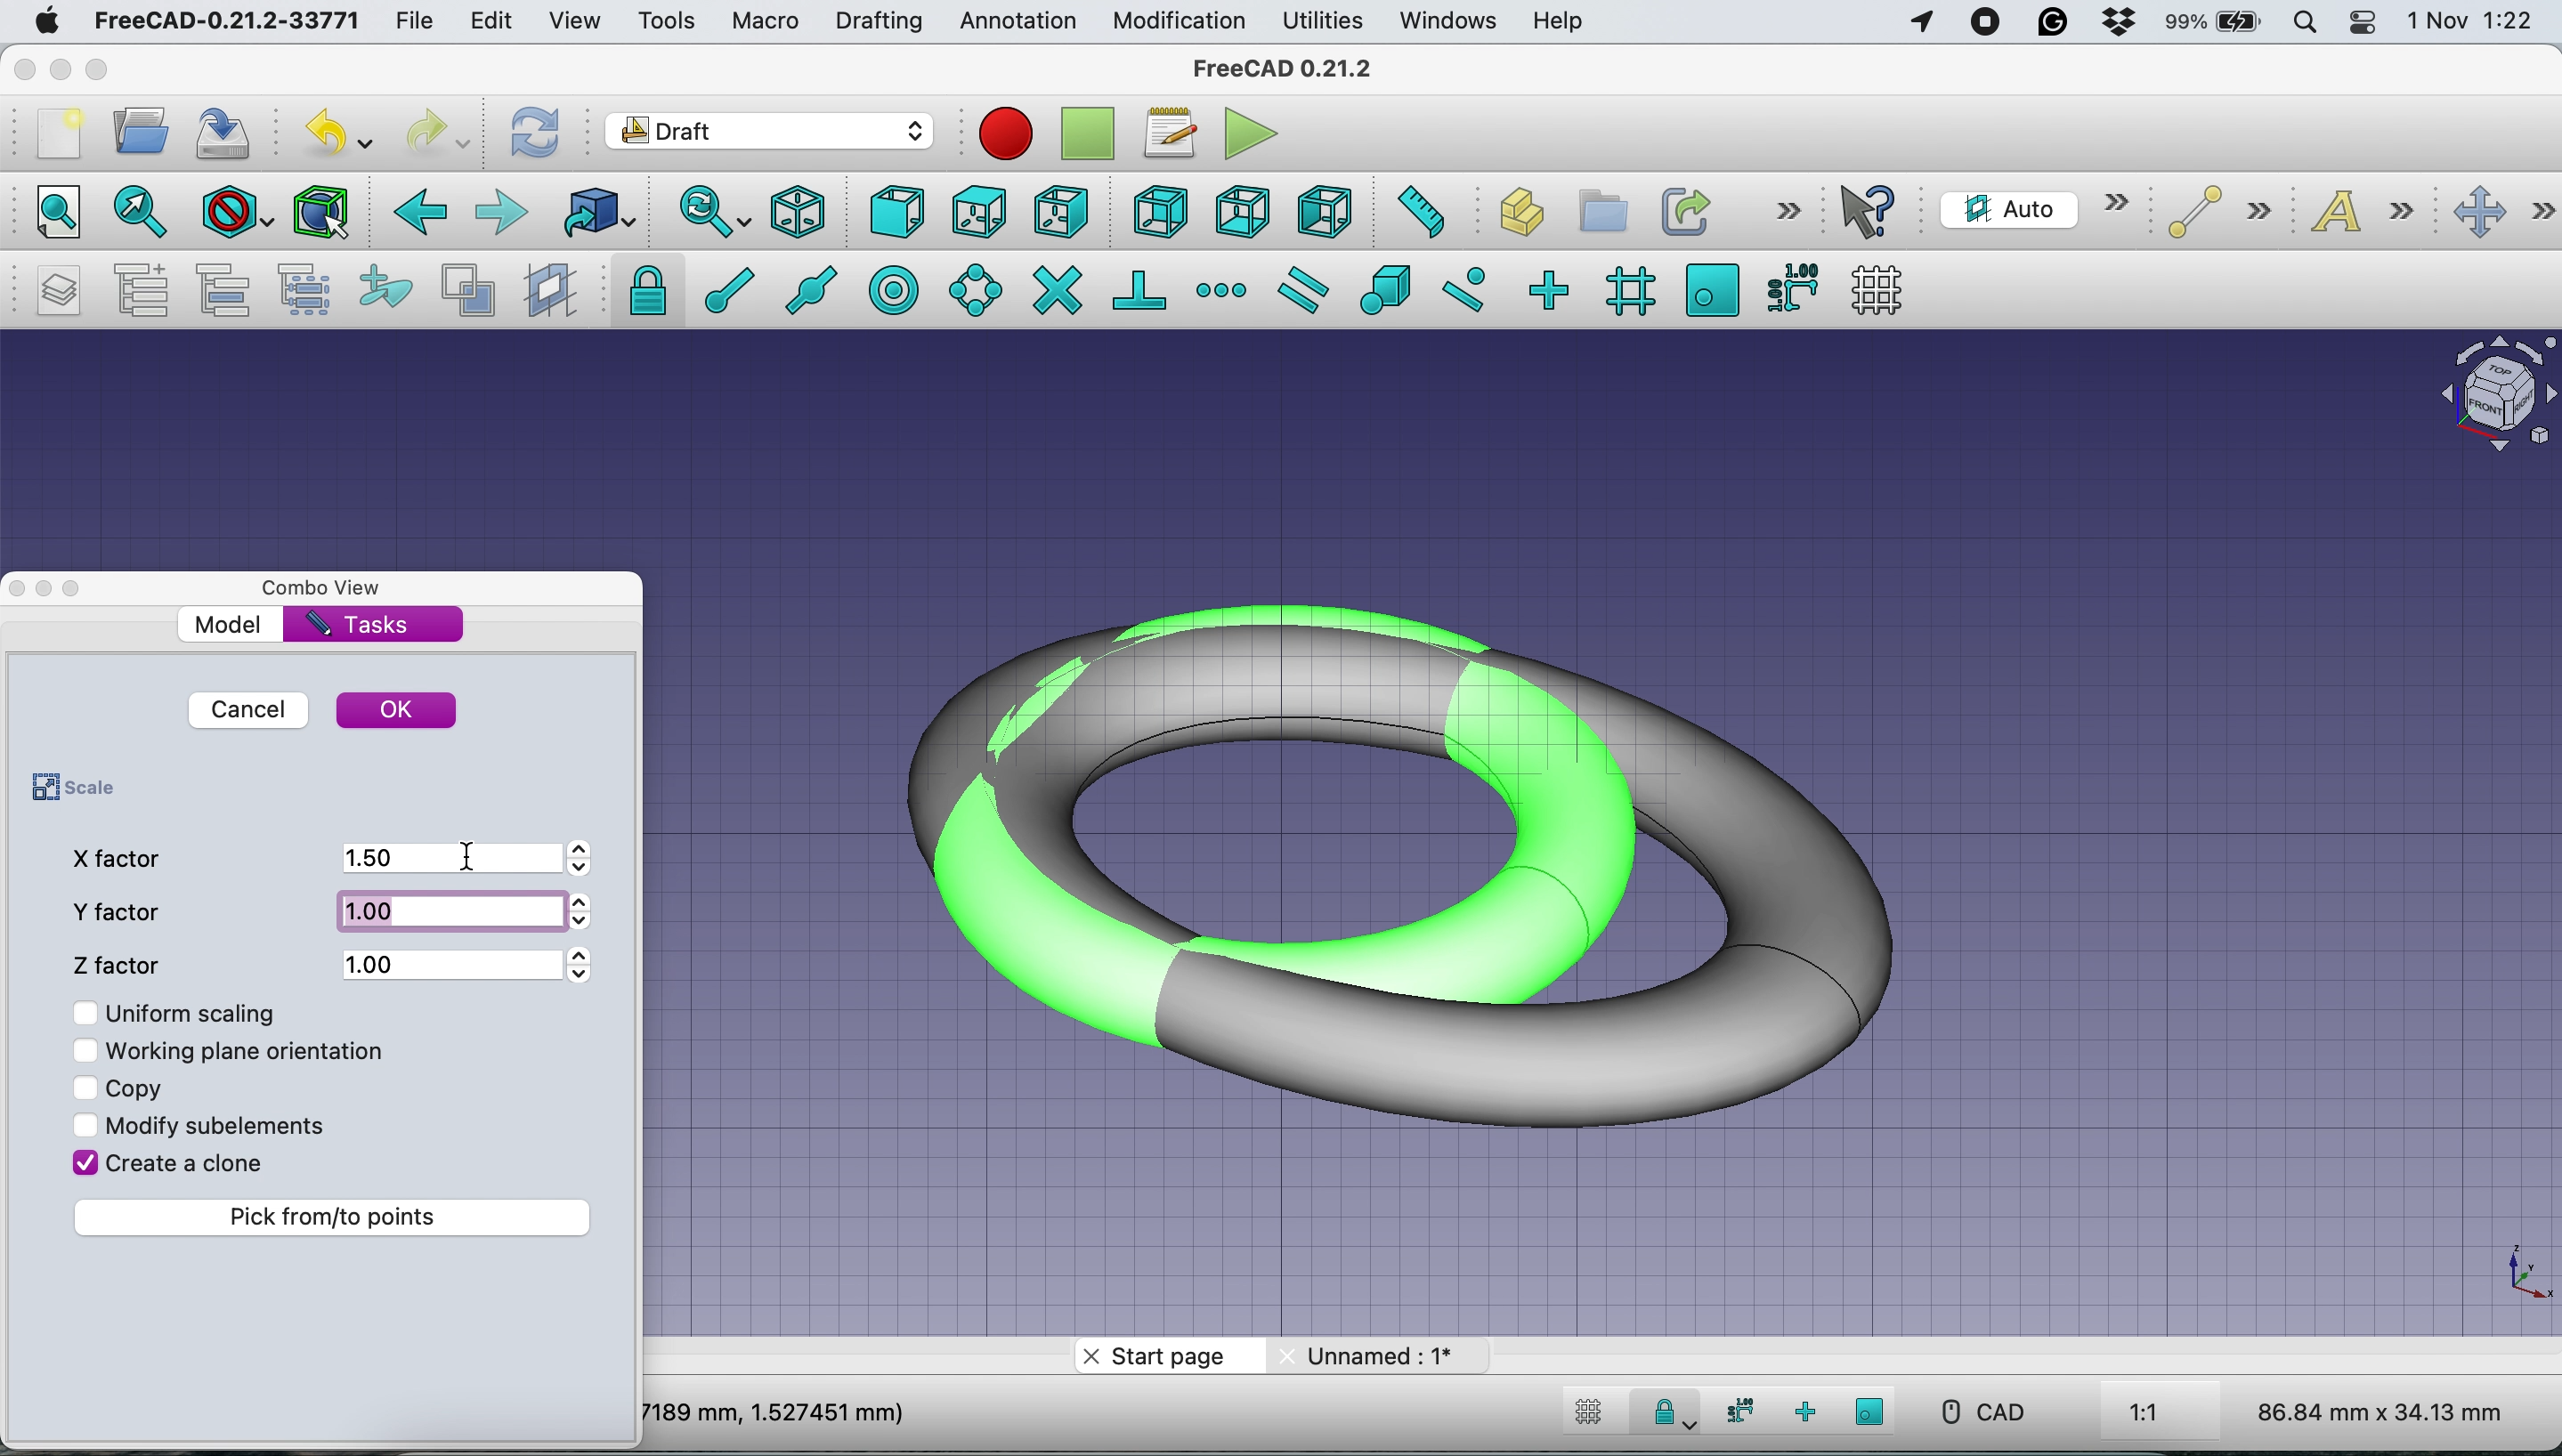  I want to click on snap extension, so click(1222, 288).